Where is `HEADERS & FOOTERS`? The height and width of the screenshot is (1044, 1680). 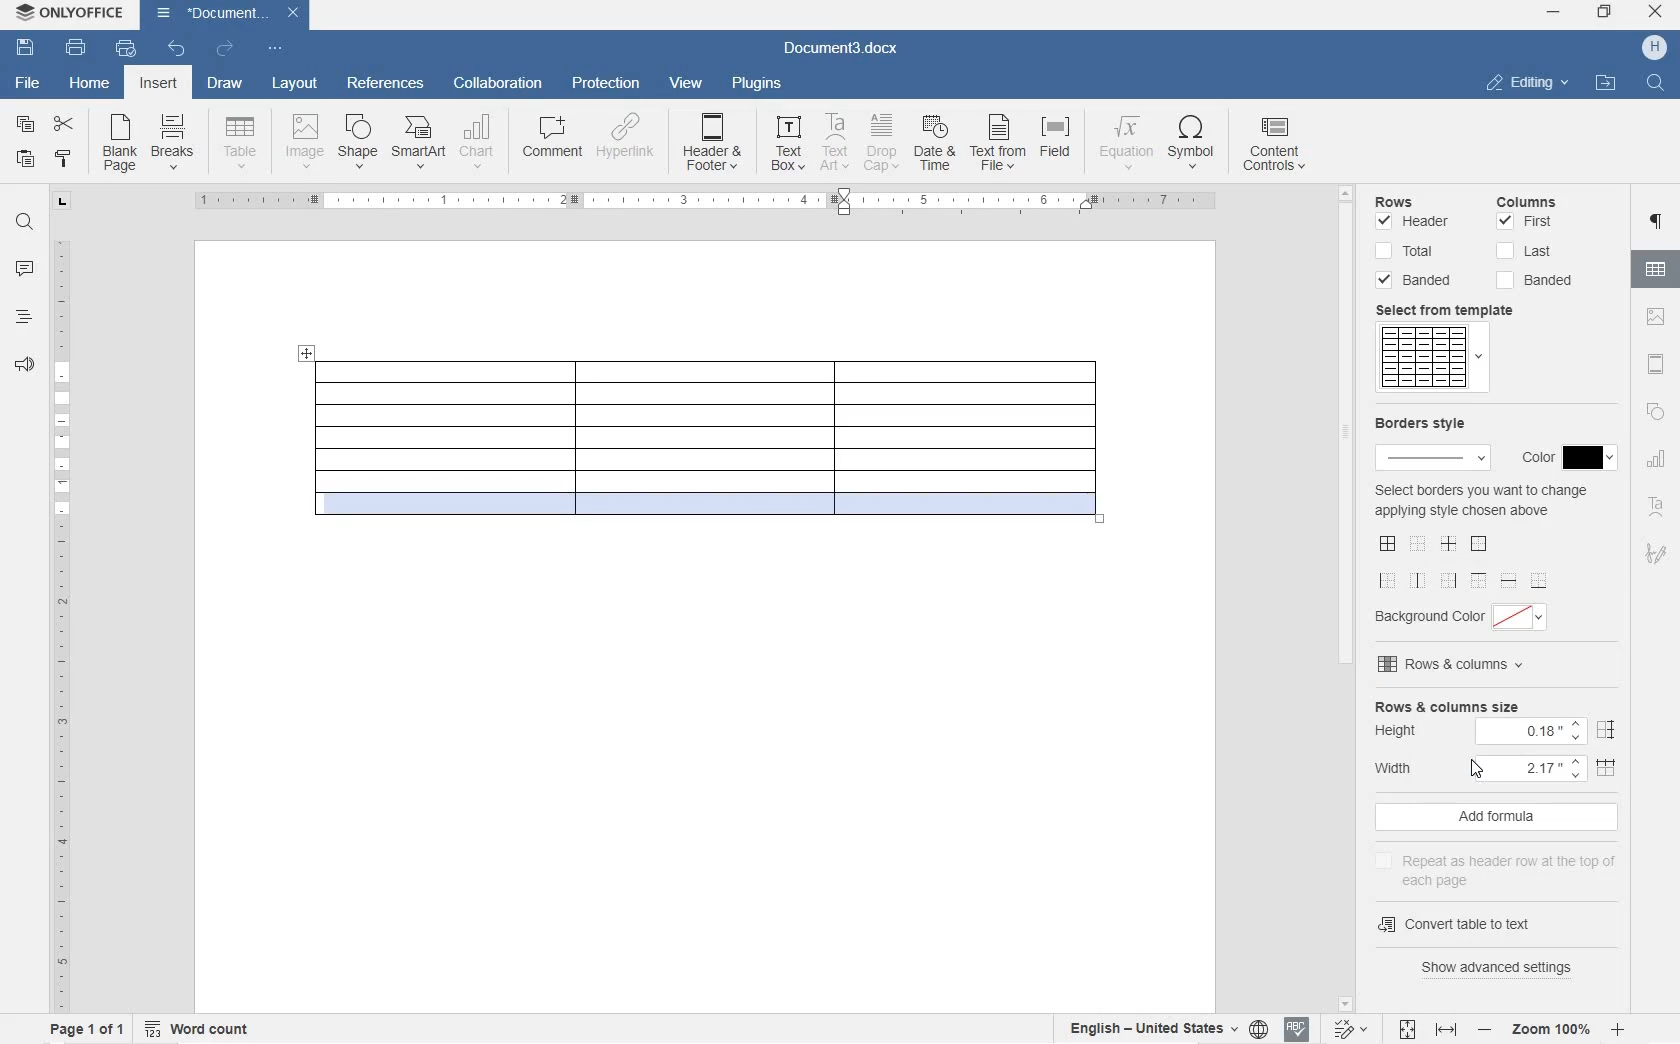 HEADERS & FOOTERS is located at coordinates (1658, 364).